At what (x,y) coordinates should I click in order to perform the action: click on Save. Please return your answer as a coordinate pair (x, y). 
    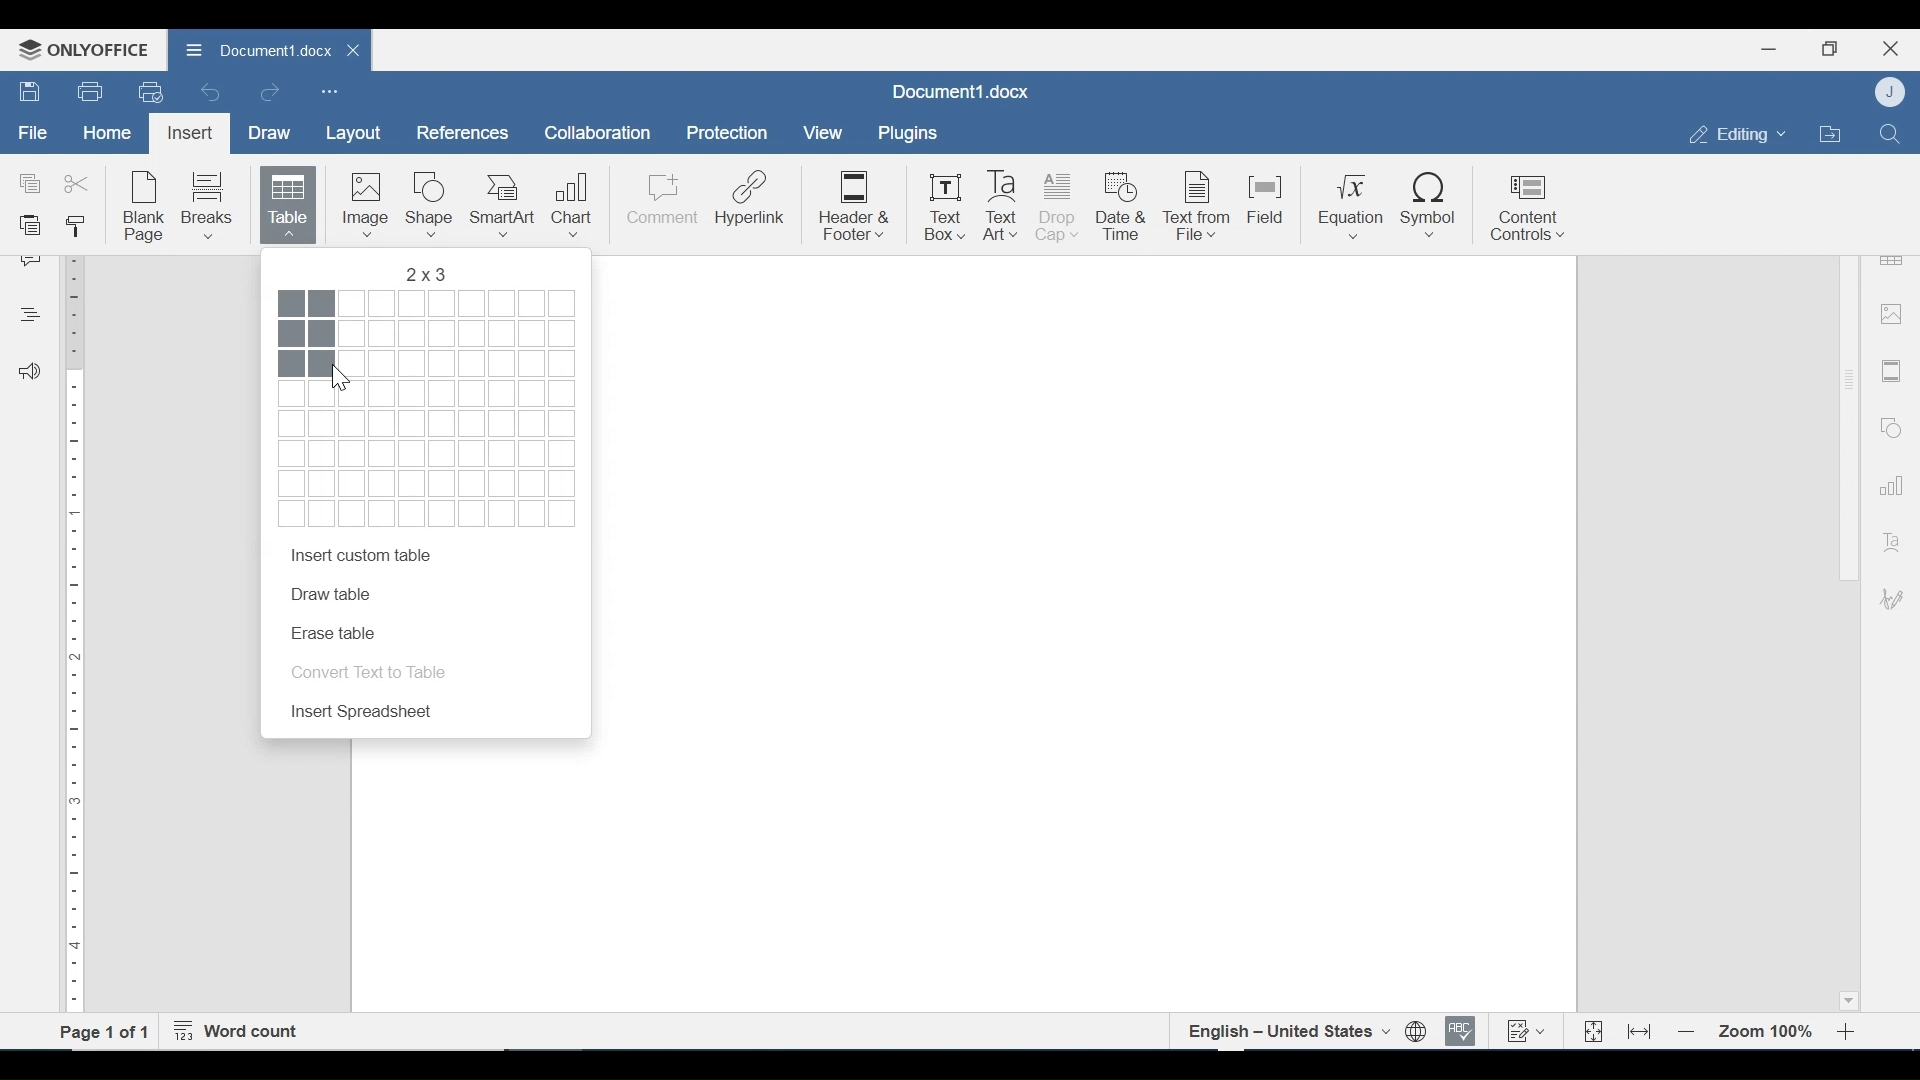
    Looking at the image, I should click on (31, 92).